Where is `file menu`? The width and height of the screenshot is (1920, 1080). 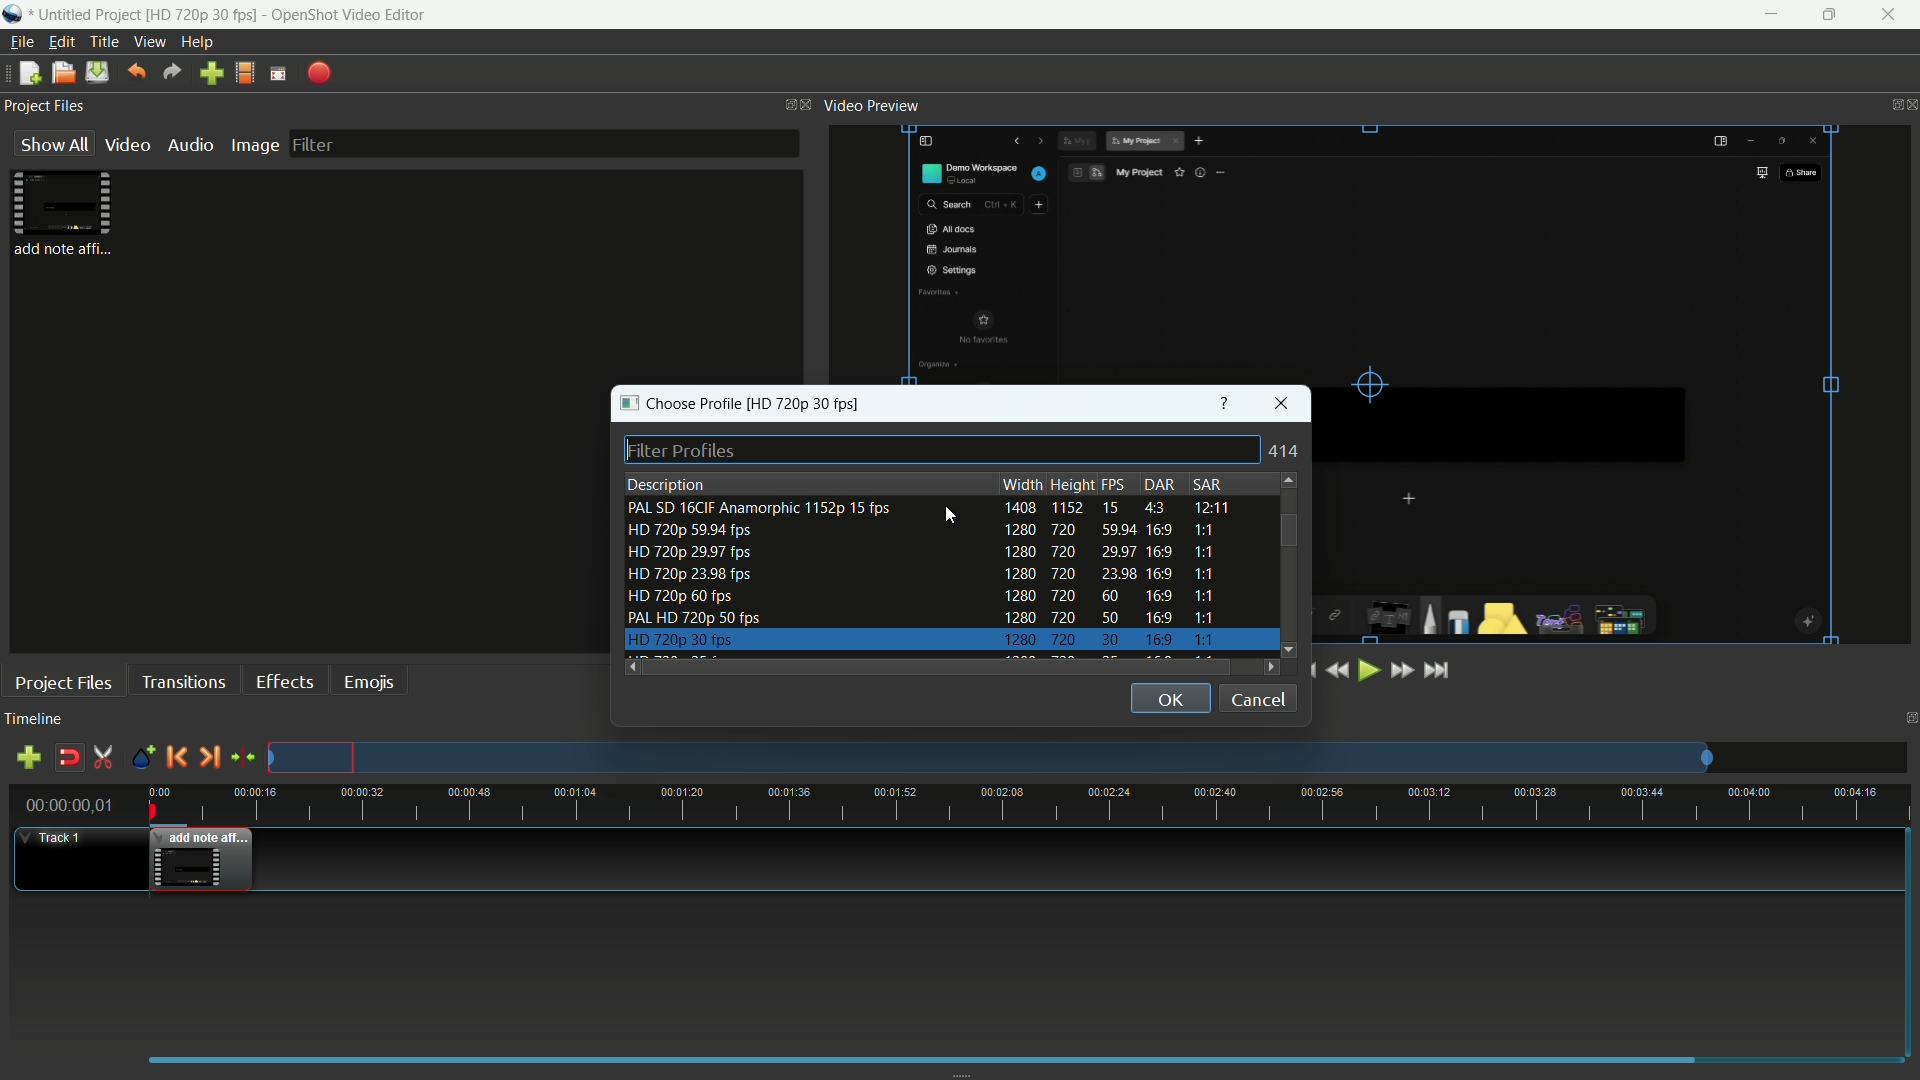
file menu is located at coordinates (21, 42).